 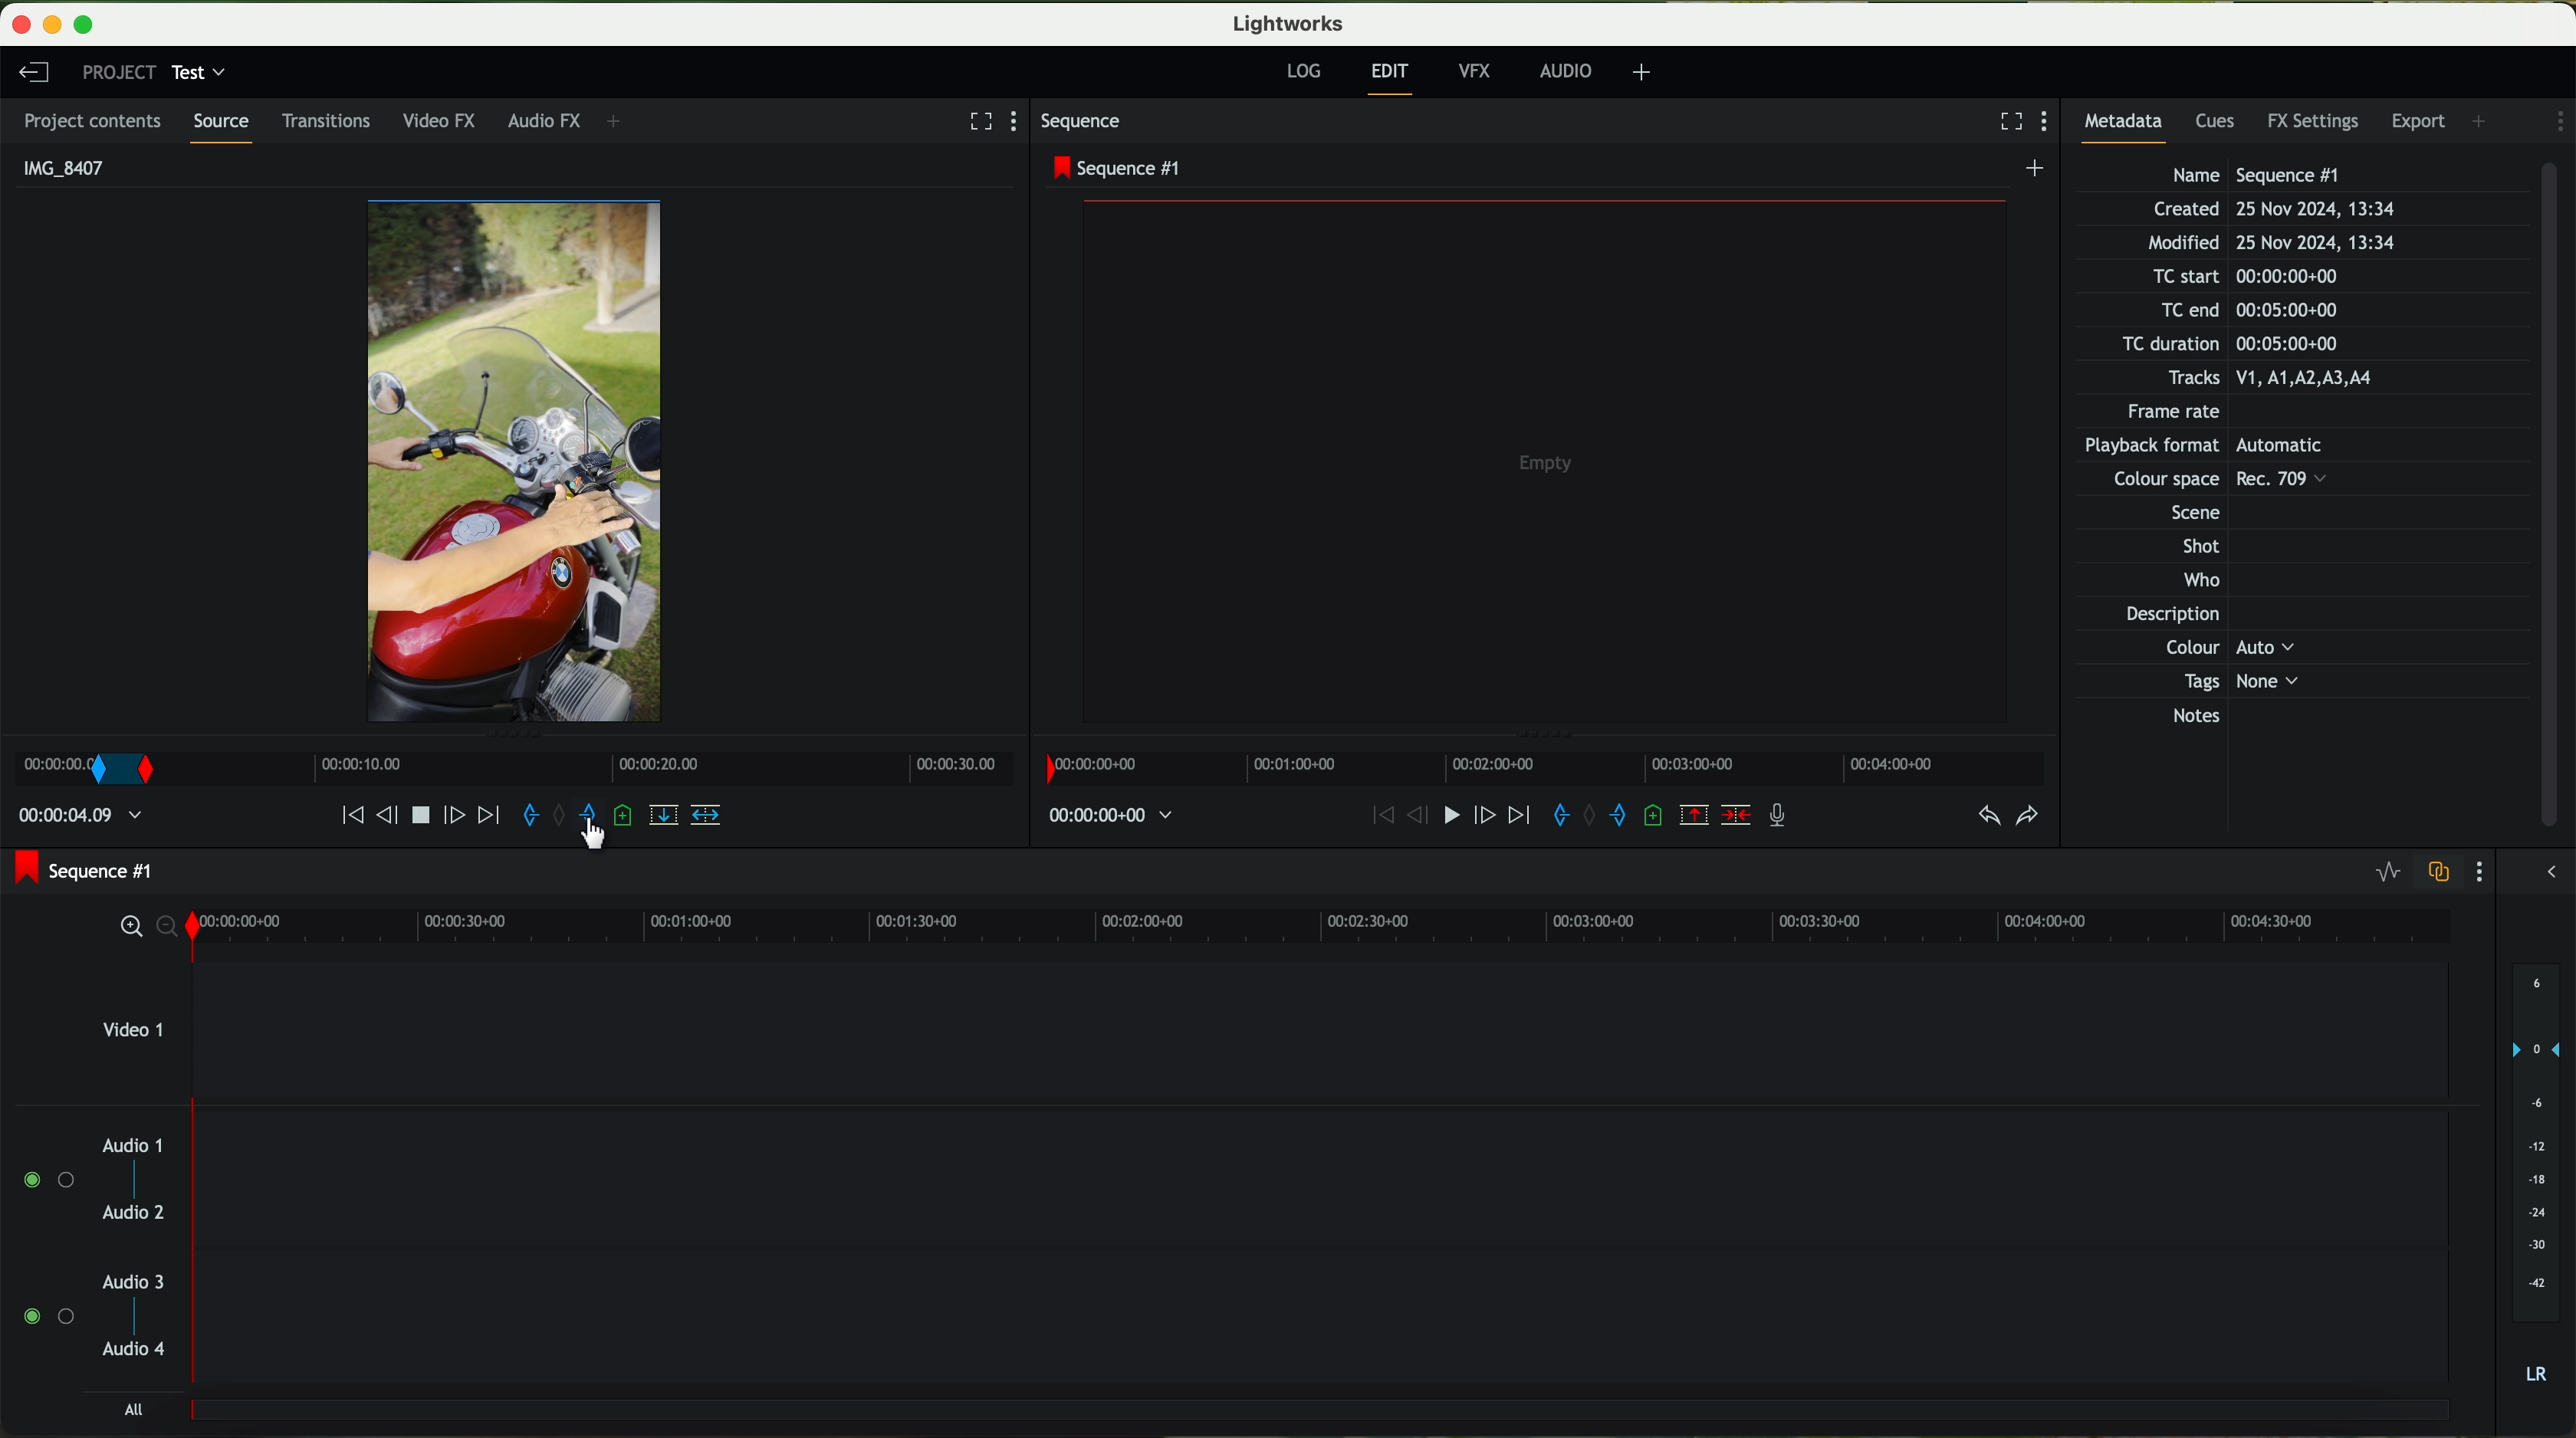 What do you see at coordinates (133, 1144) in the screenshot?
I see `audio 1` at bounding box center [133, 1144].